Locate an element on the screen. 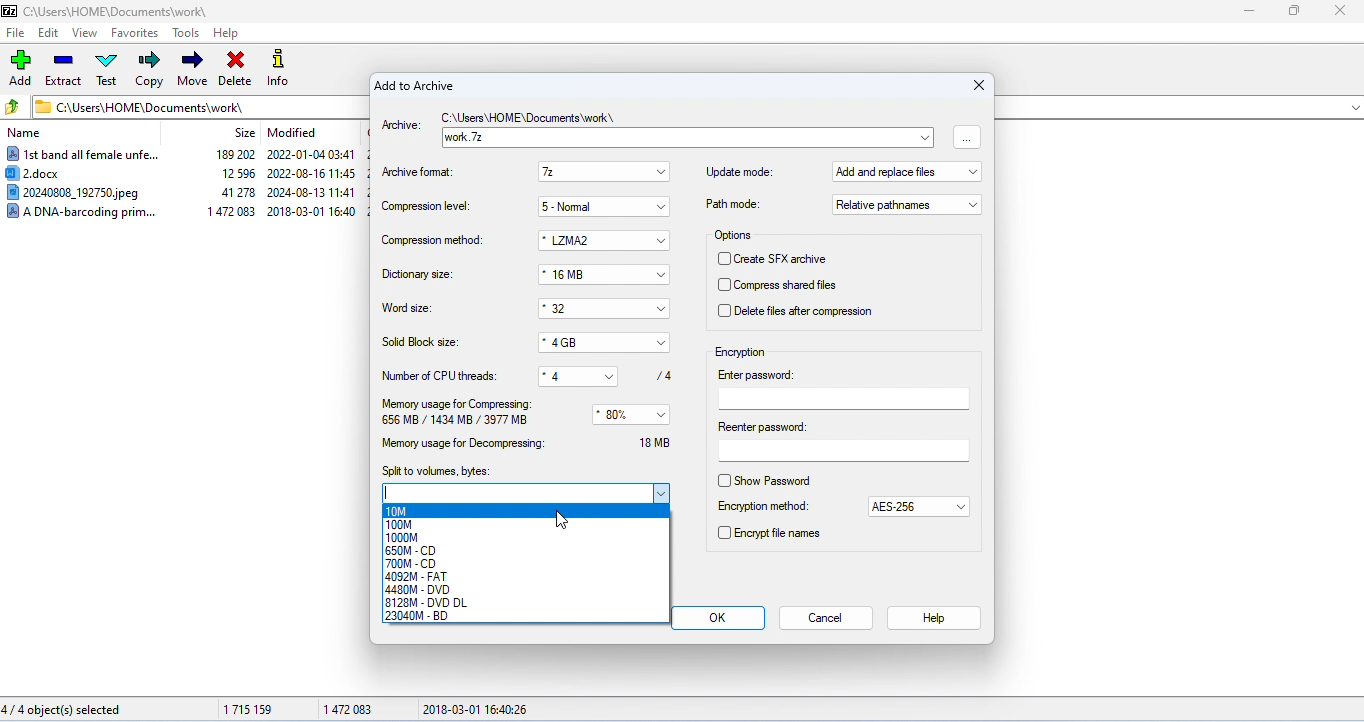 This screenshot has height=722, width=1364. 2018-03-01 16:40:26 is located at coordinates (477, 709).